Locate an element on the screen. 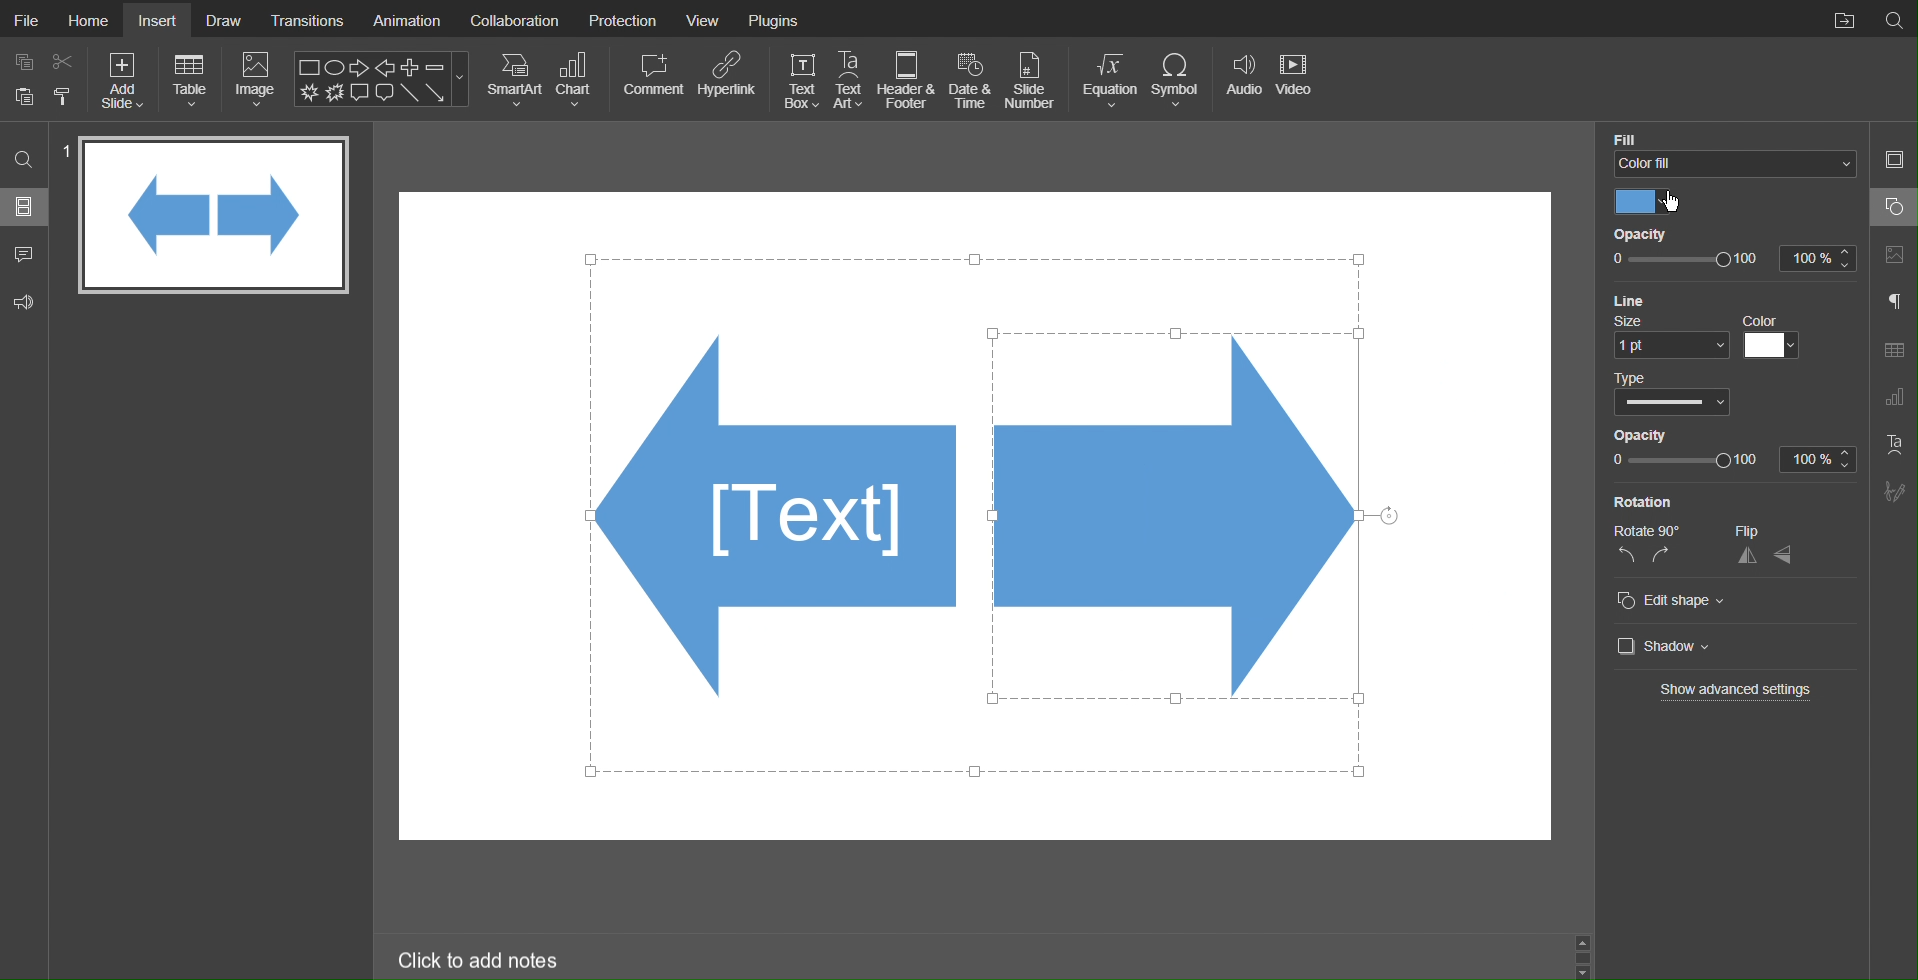 This screenshot has height=980, width=1918. slide number is located at coordinates (68, 148).